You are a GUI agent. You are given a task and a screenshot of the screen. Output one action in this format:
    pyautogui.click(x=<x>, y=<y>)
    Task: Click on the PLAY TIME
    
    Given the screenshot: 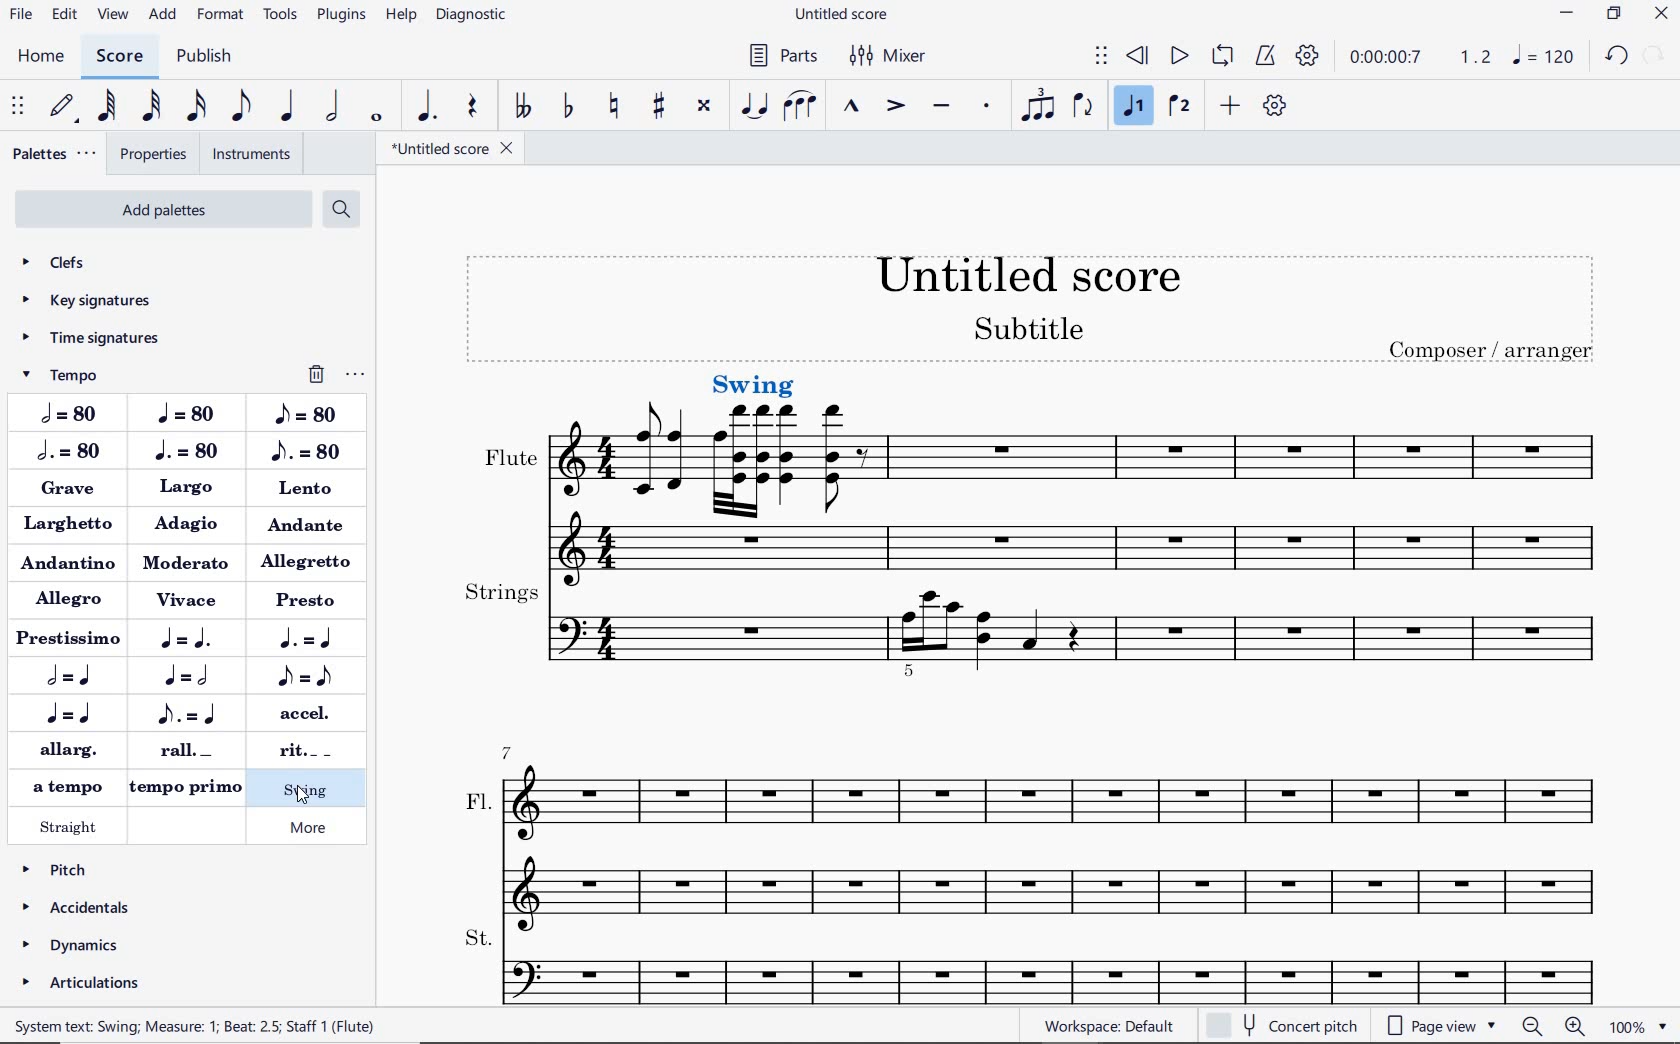 What is the action you would take?
    pyautogui.click(x=1419, y=57)
    